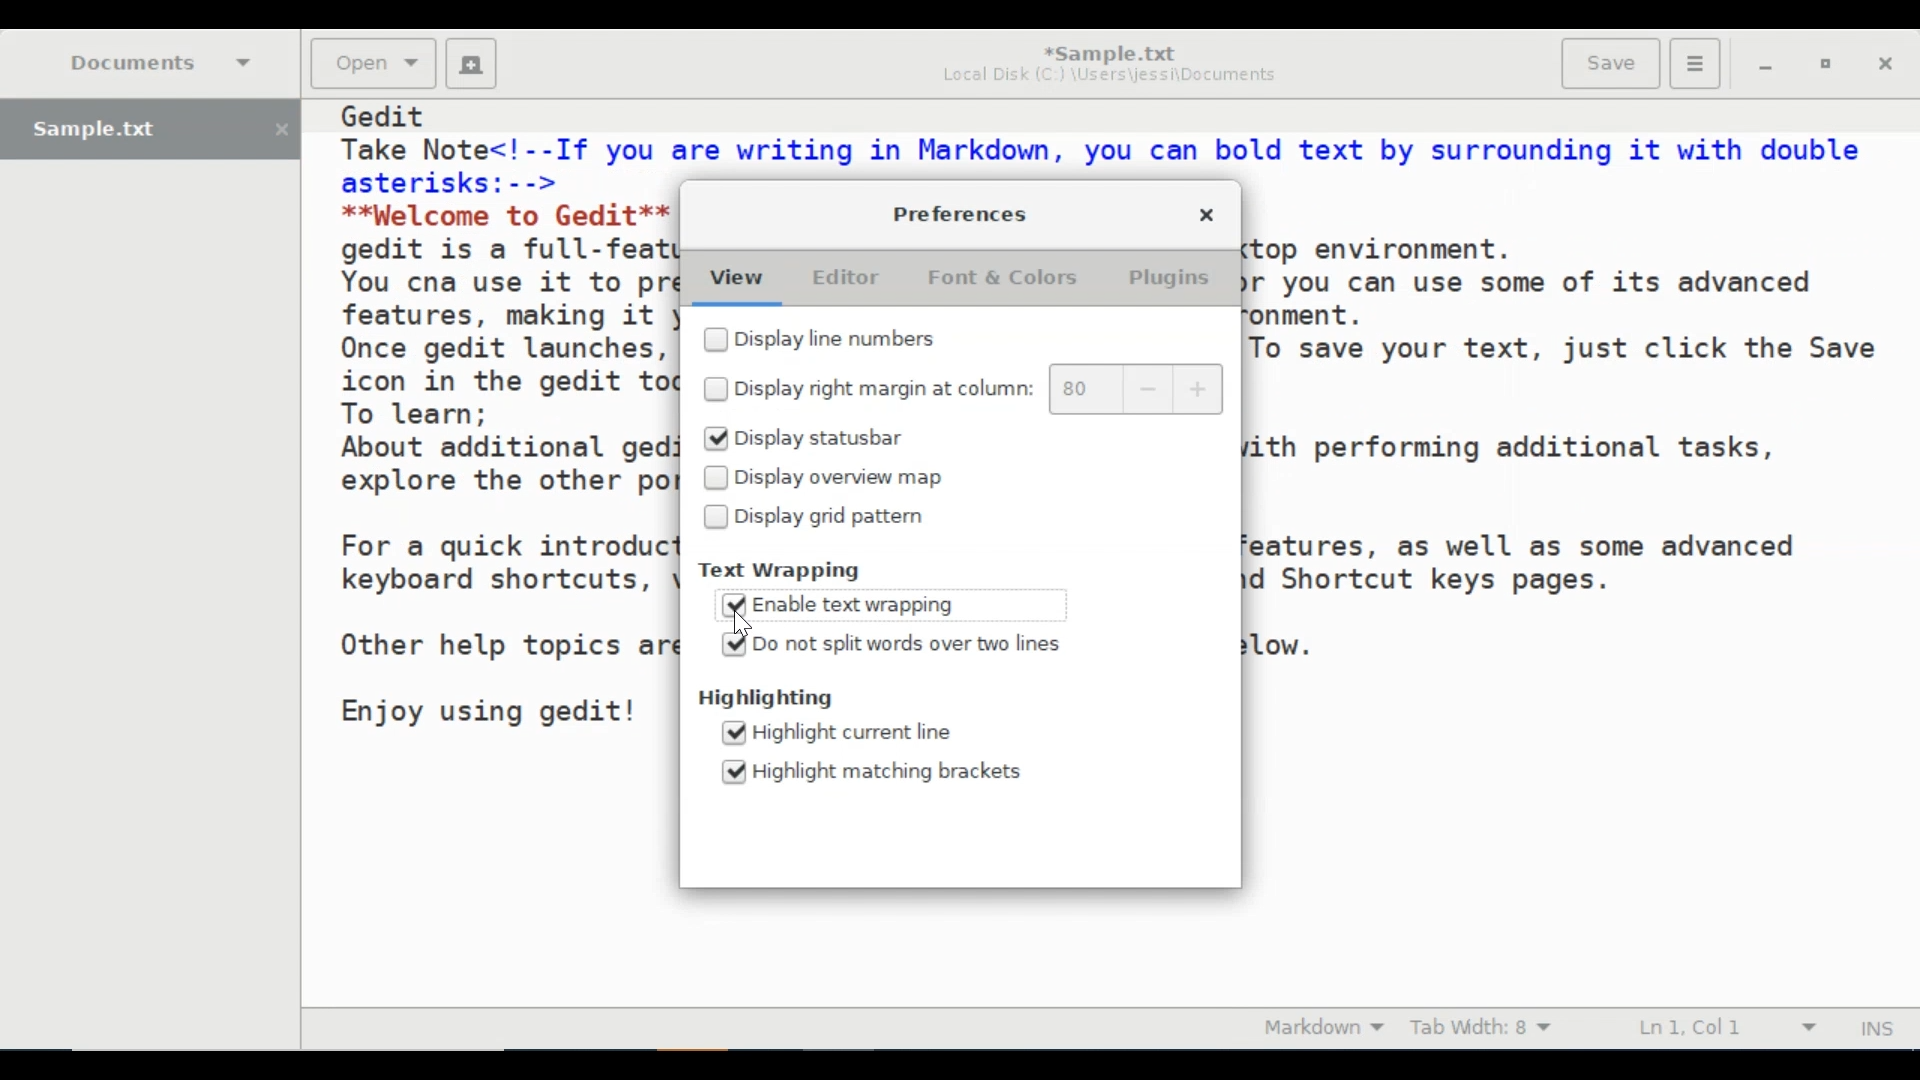  What do you see at coordinates (1610, 63) in the screenshot?
I see `Save` at bounding box center [1610, 63].